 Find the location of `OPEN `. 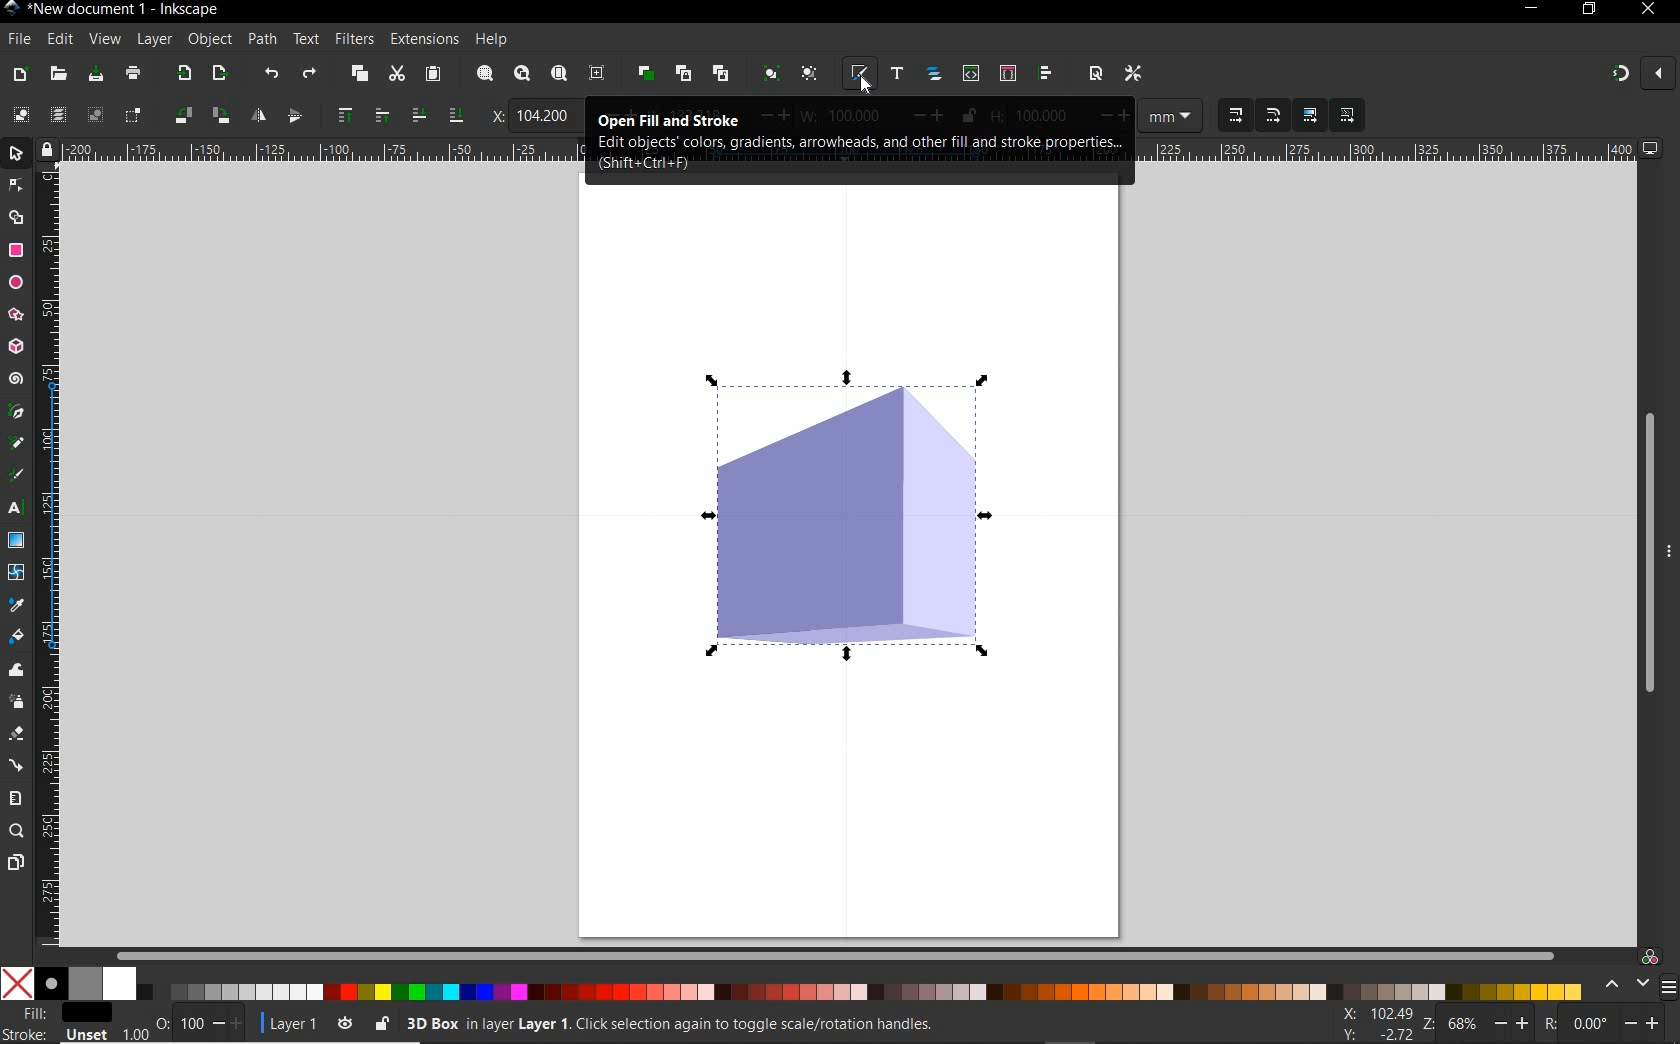

OPEN  is located at coordinates (57, 75).